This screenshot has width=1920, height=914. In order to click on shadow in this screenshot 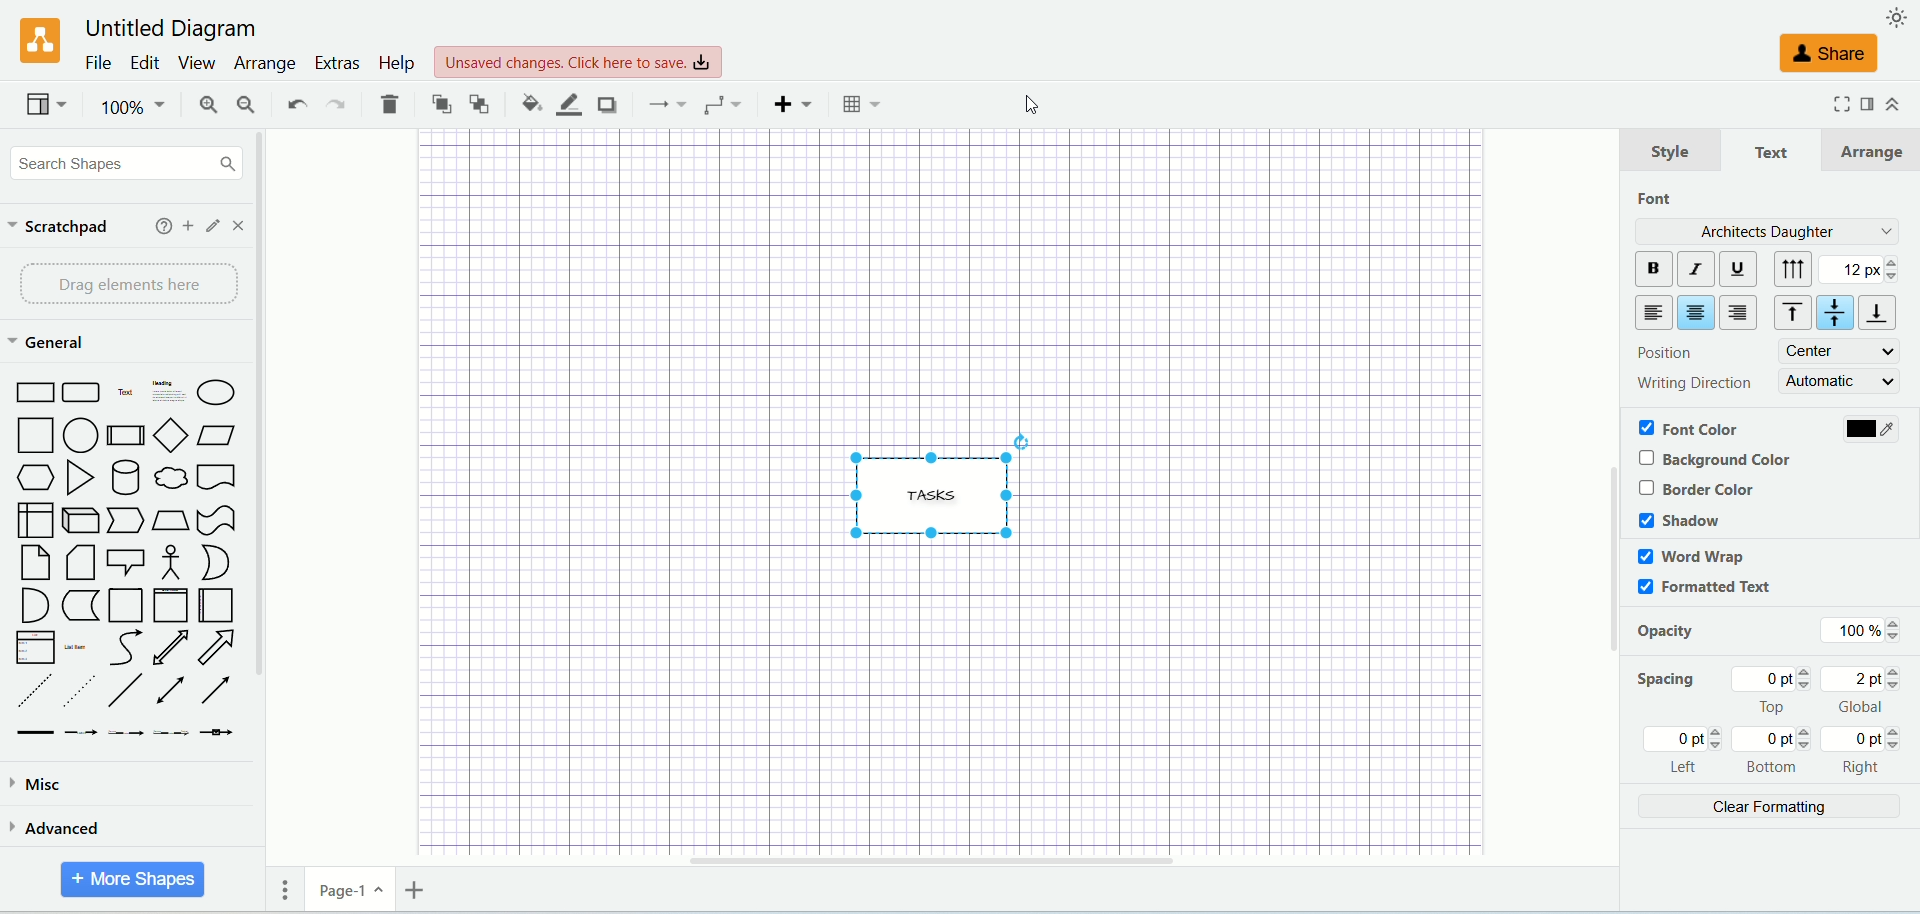, I will do `click(605, 104)`.